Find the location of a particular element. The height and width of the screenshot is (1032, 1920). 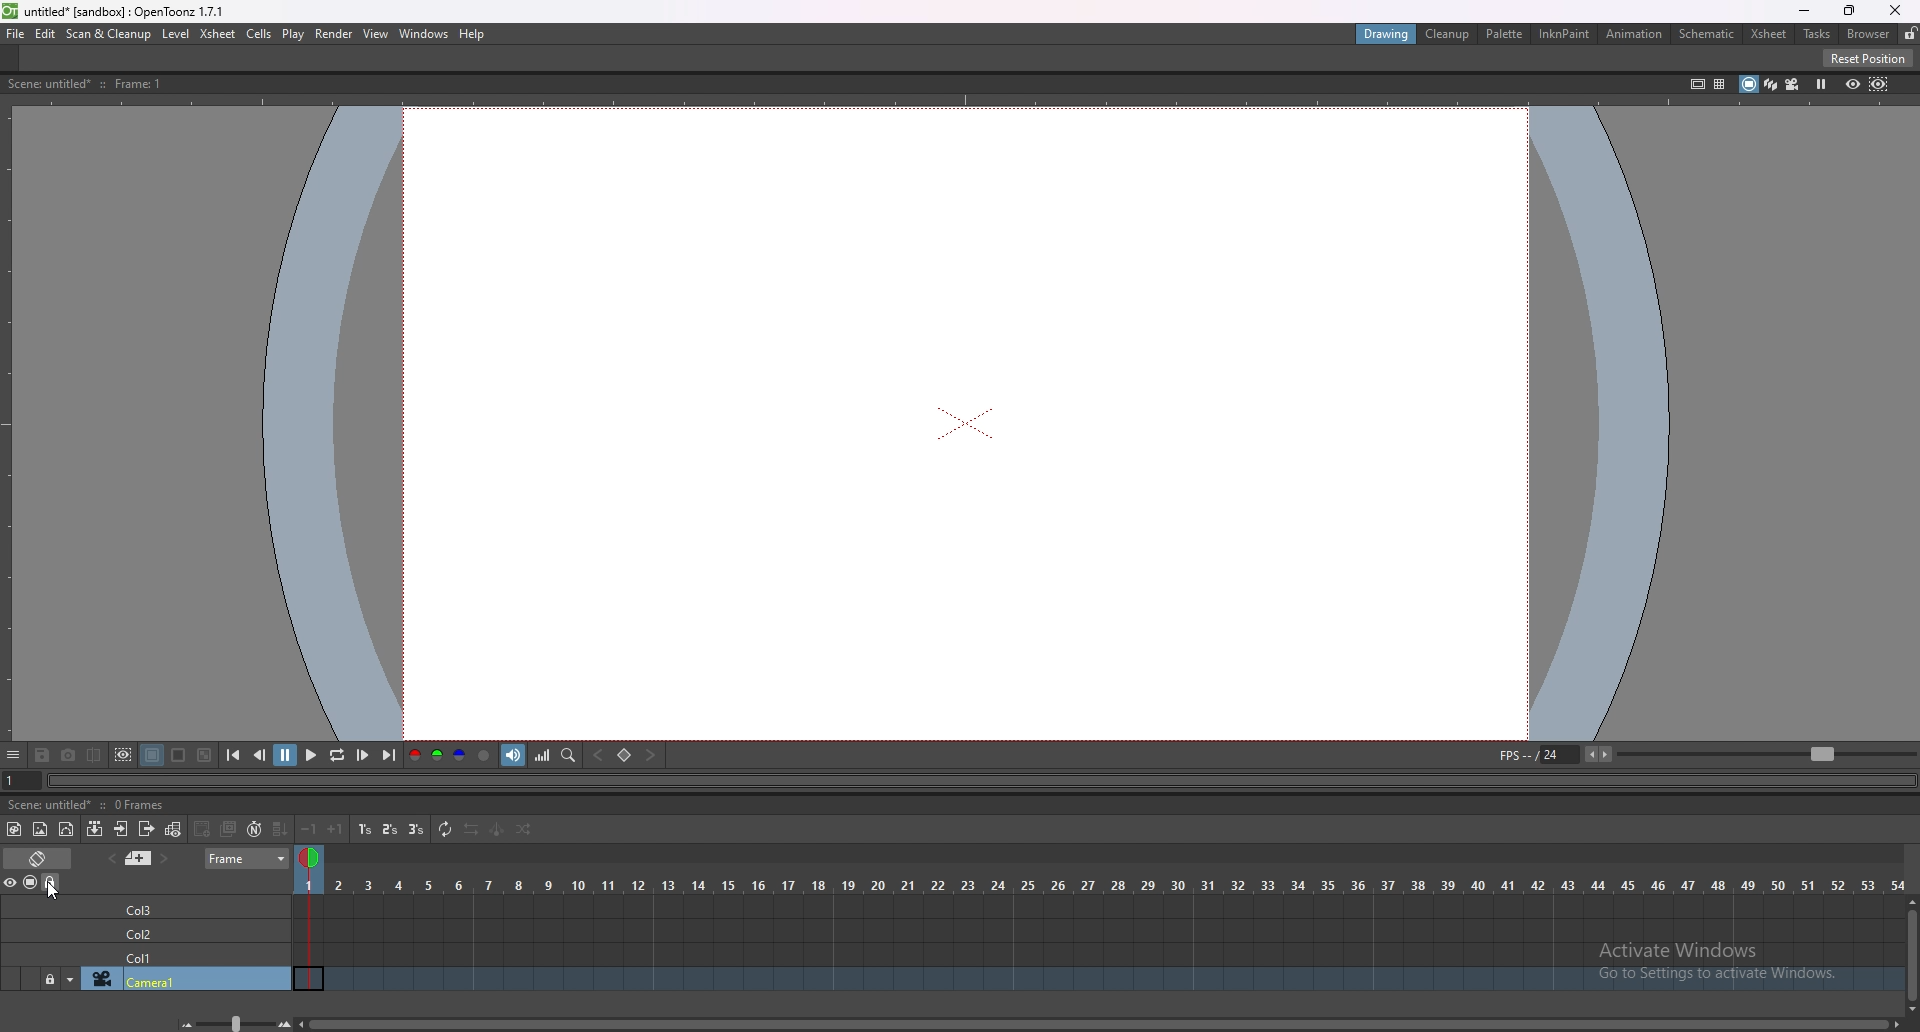

scan and cleanup is located at coordinates (109, 34).